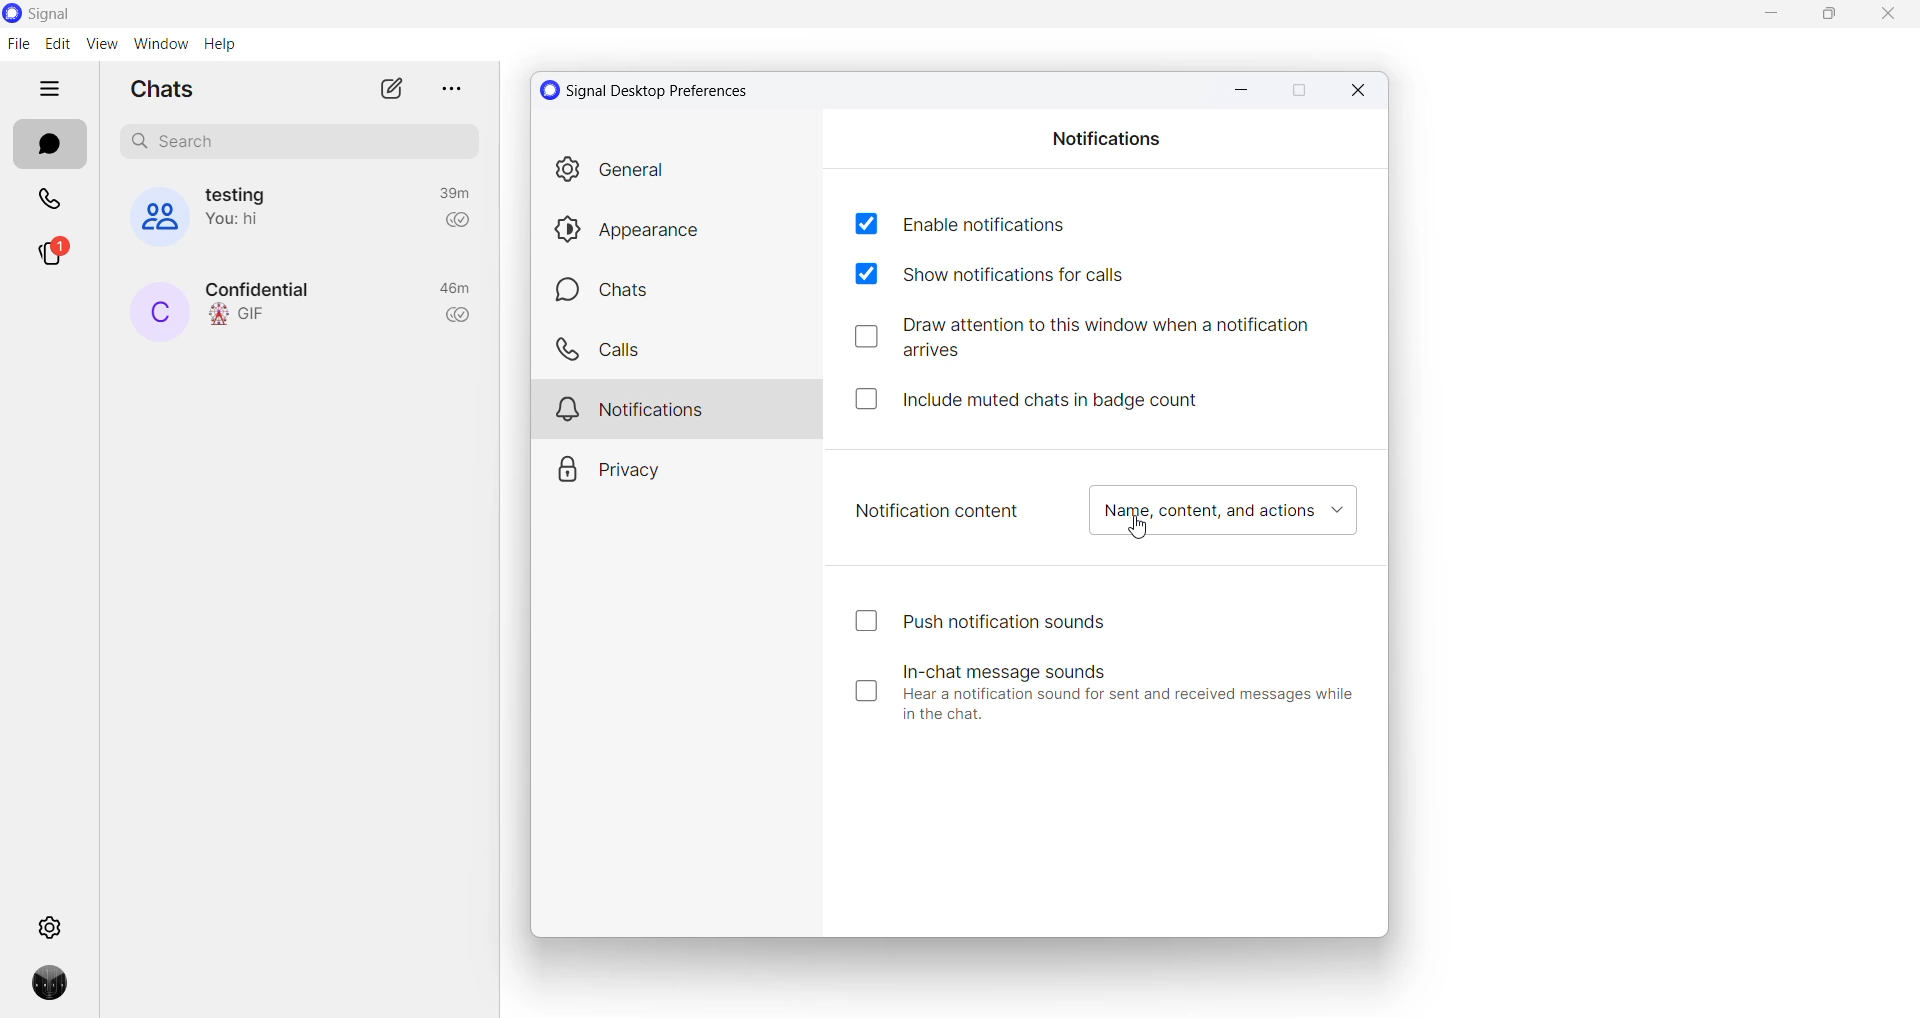  What do you see at coordinates (161, 90) in the screenshot?
I see `chats heading` at bounding box center [161, 90].